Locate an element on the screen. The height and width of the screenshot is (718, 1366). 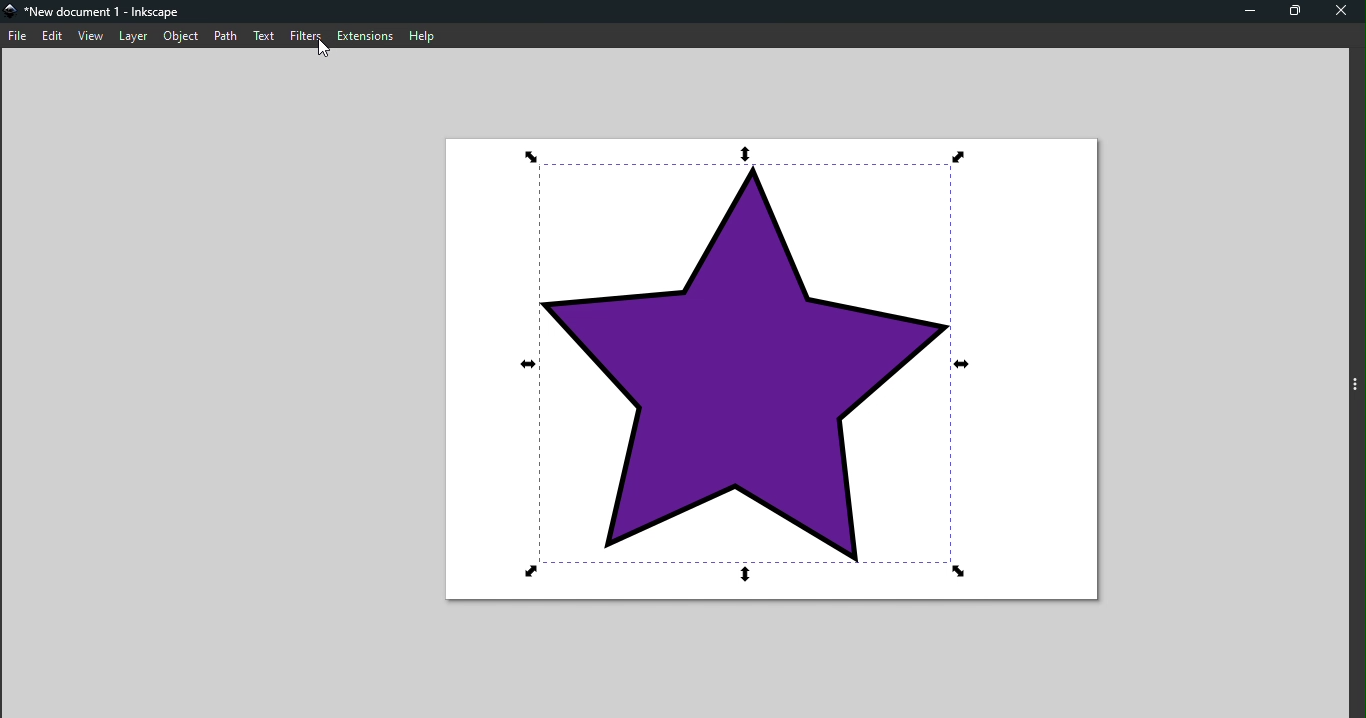
Edit is located at coordinates (54, 37).